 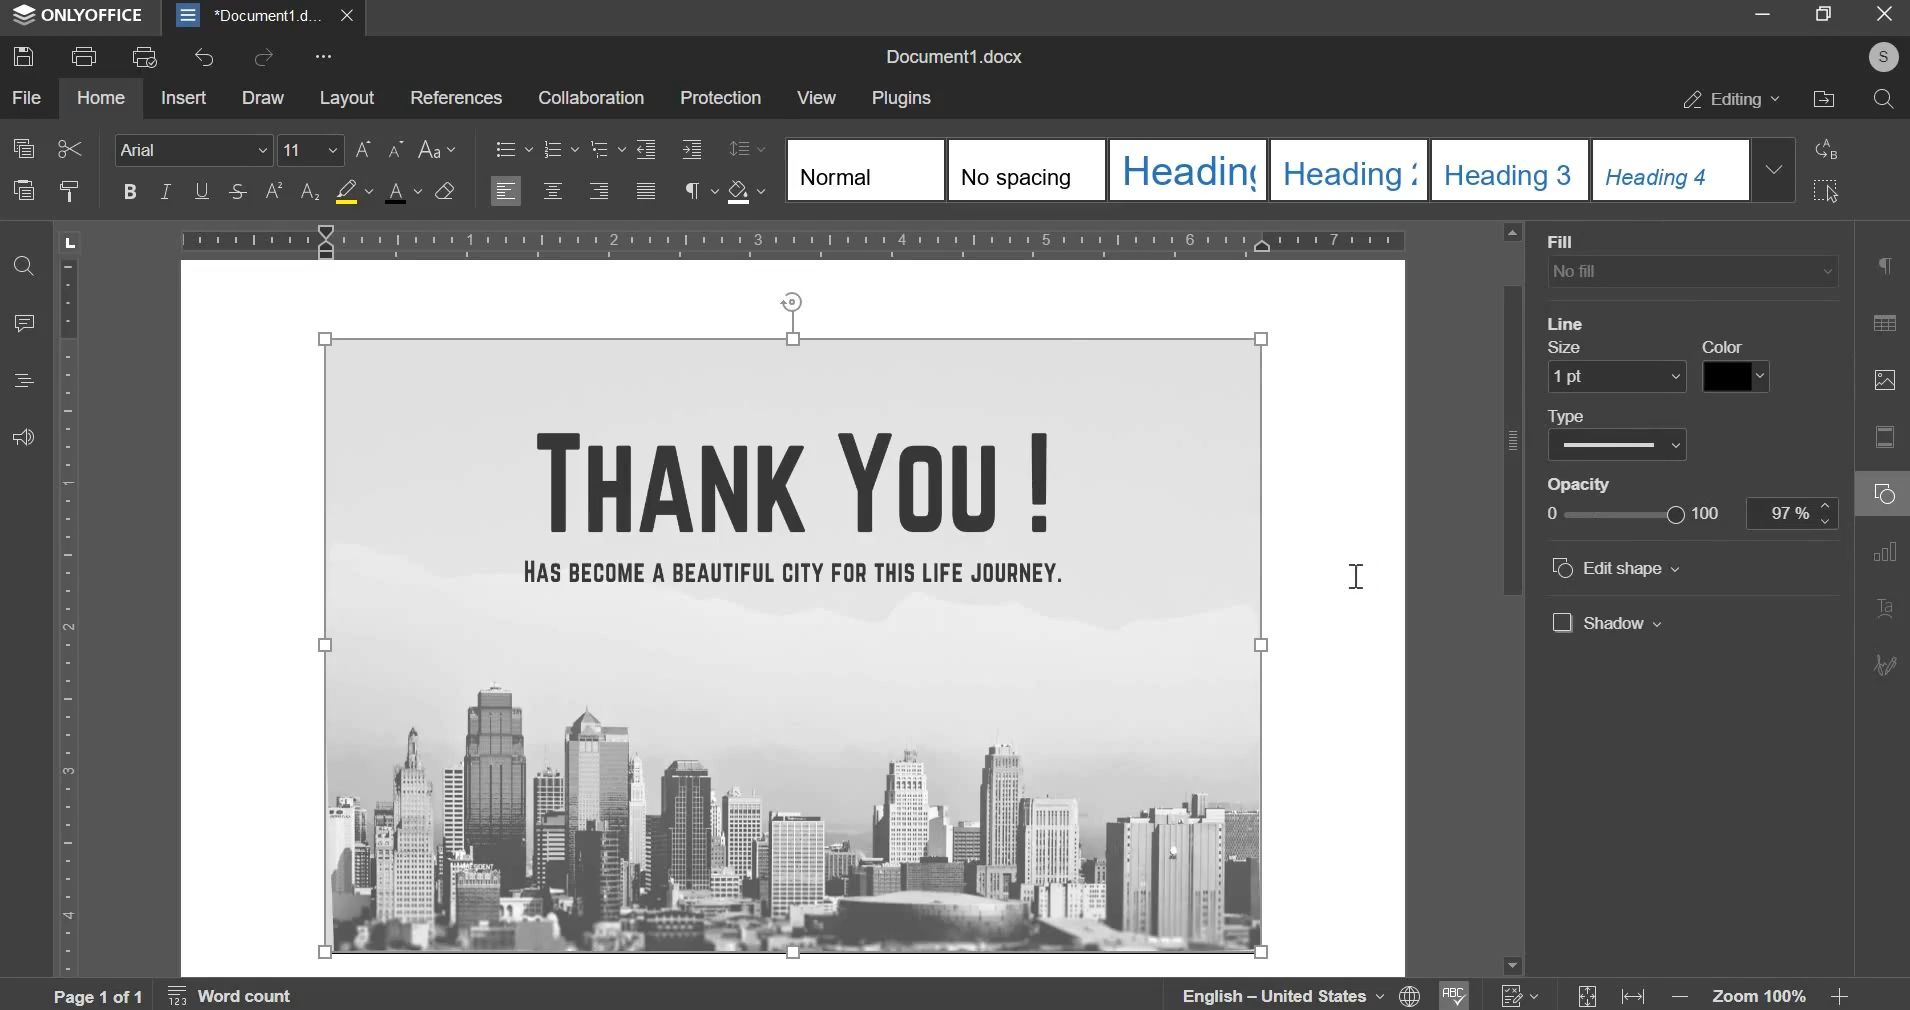 What do you see at coordinates (1881, 58) in the screenshot?
I see `S` at bounding box center [1881, 58].